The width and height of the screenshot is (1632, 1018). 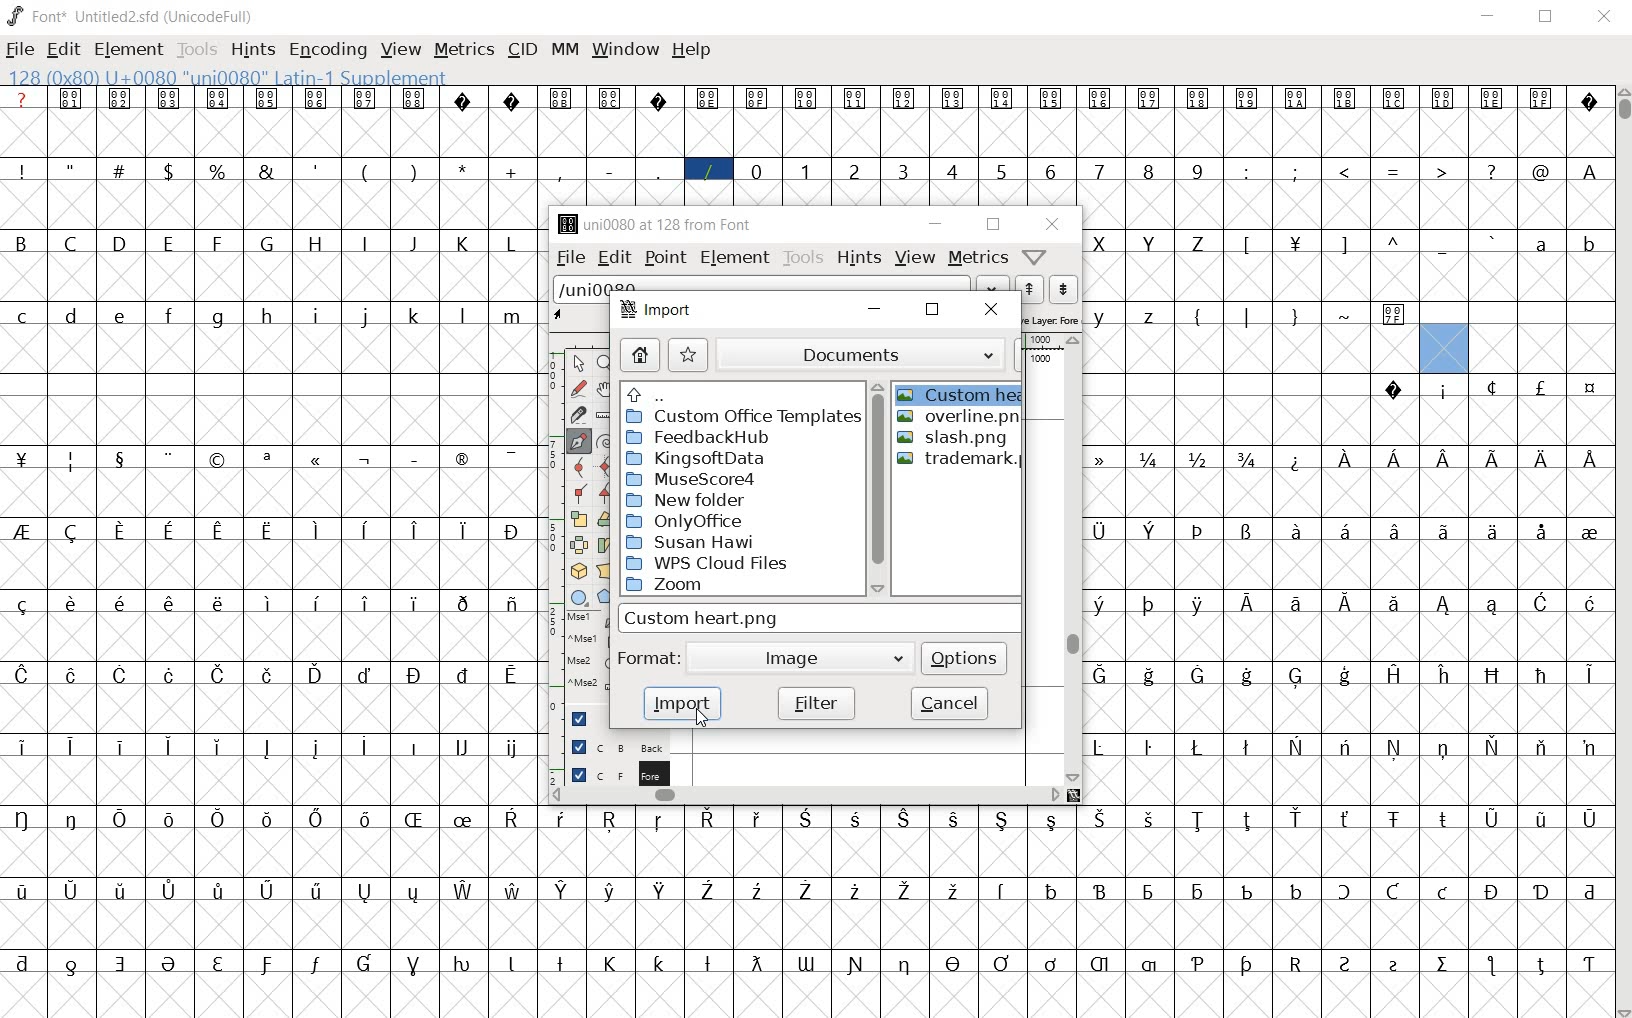 I want to click on glyph, so click(x=23, y=963).